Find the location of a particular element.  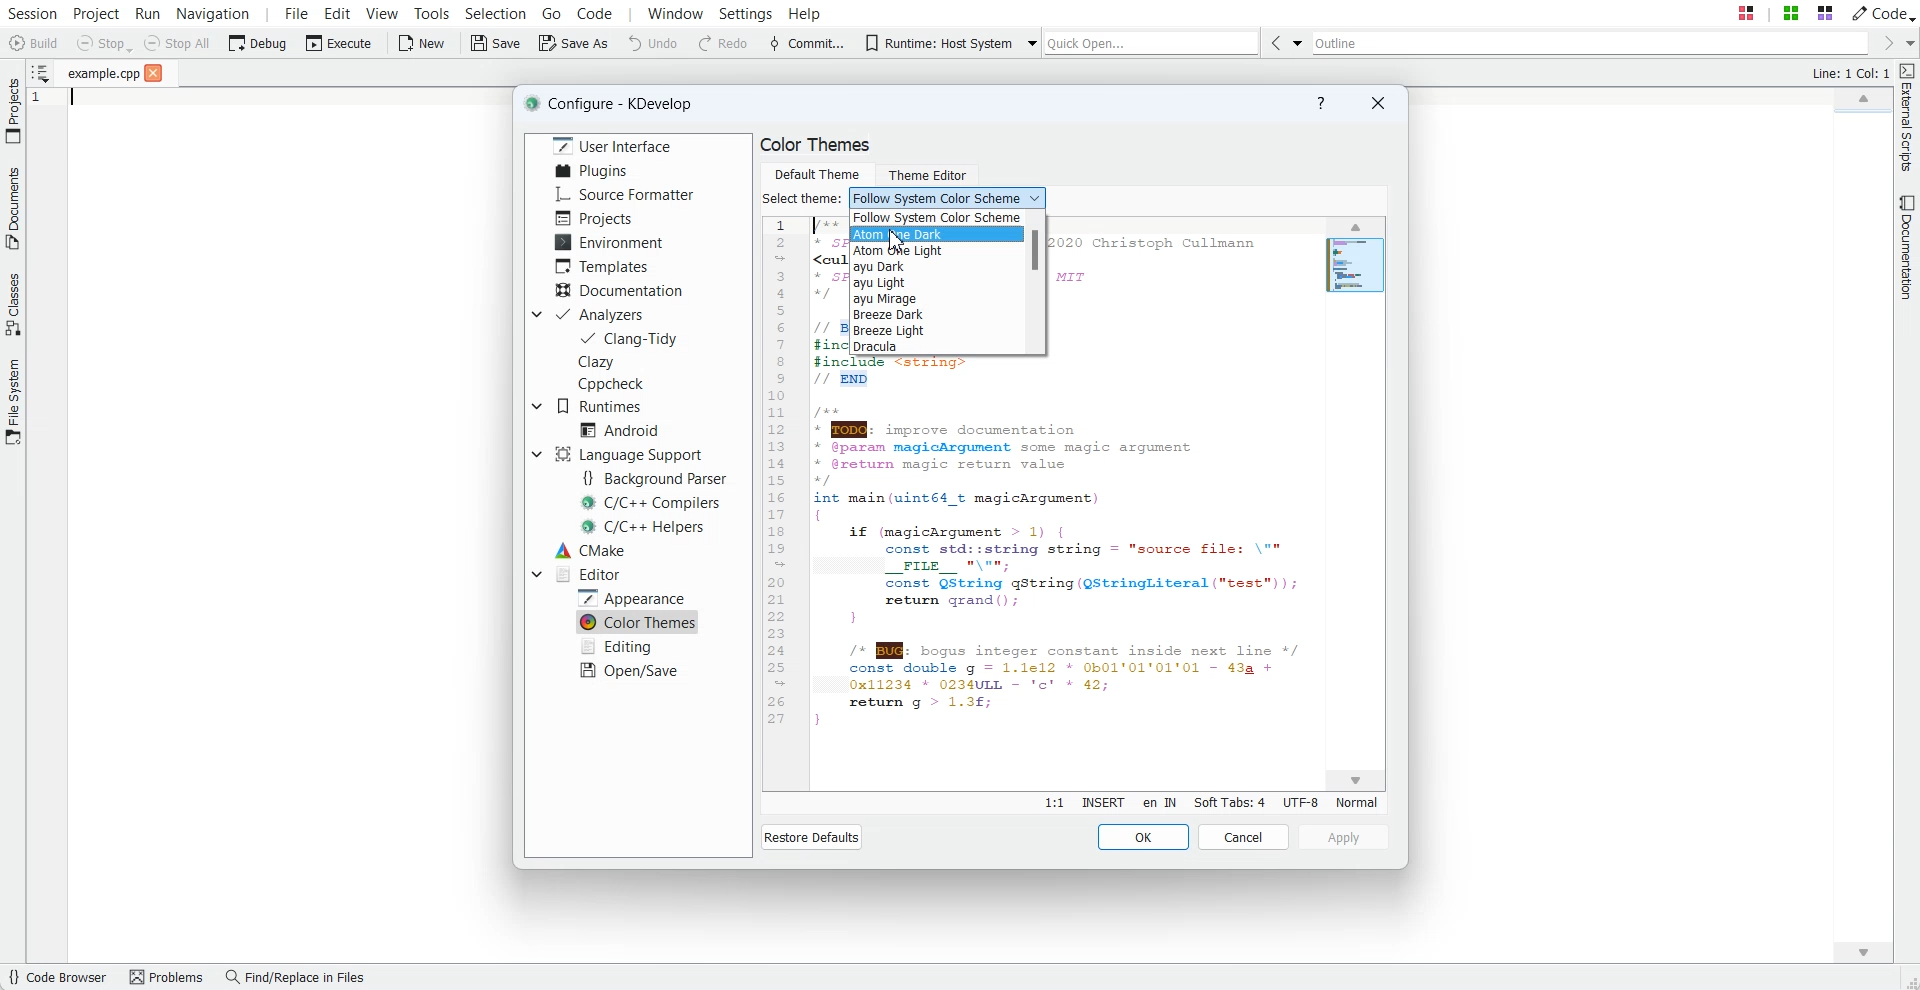

Drop Down box is located at coordinates (536, 406).